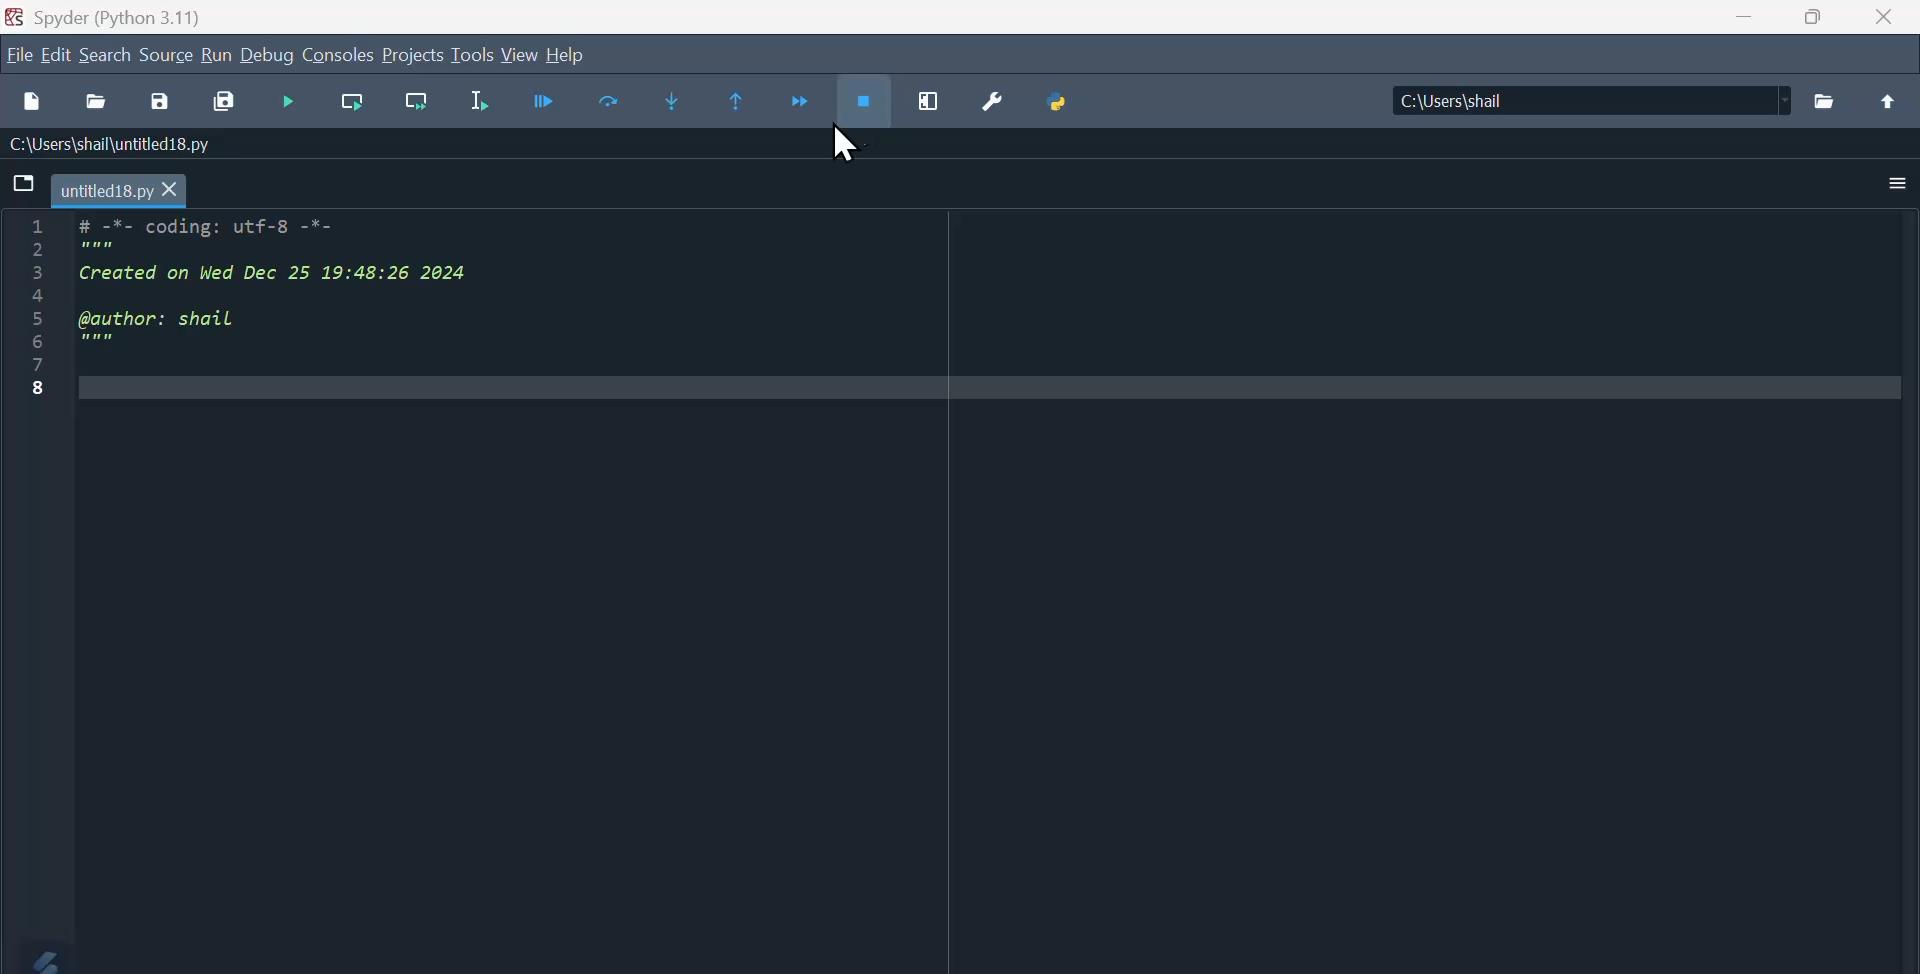 The width and height of the screenshot is (1920, 974). I want to click on Line number, so click(34, 317).